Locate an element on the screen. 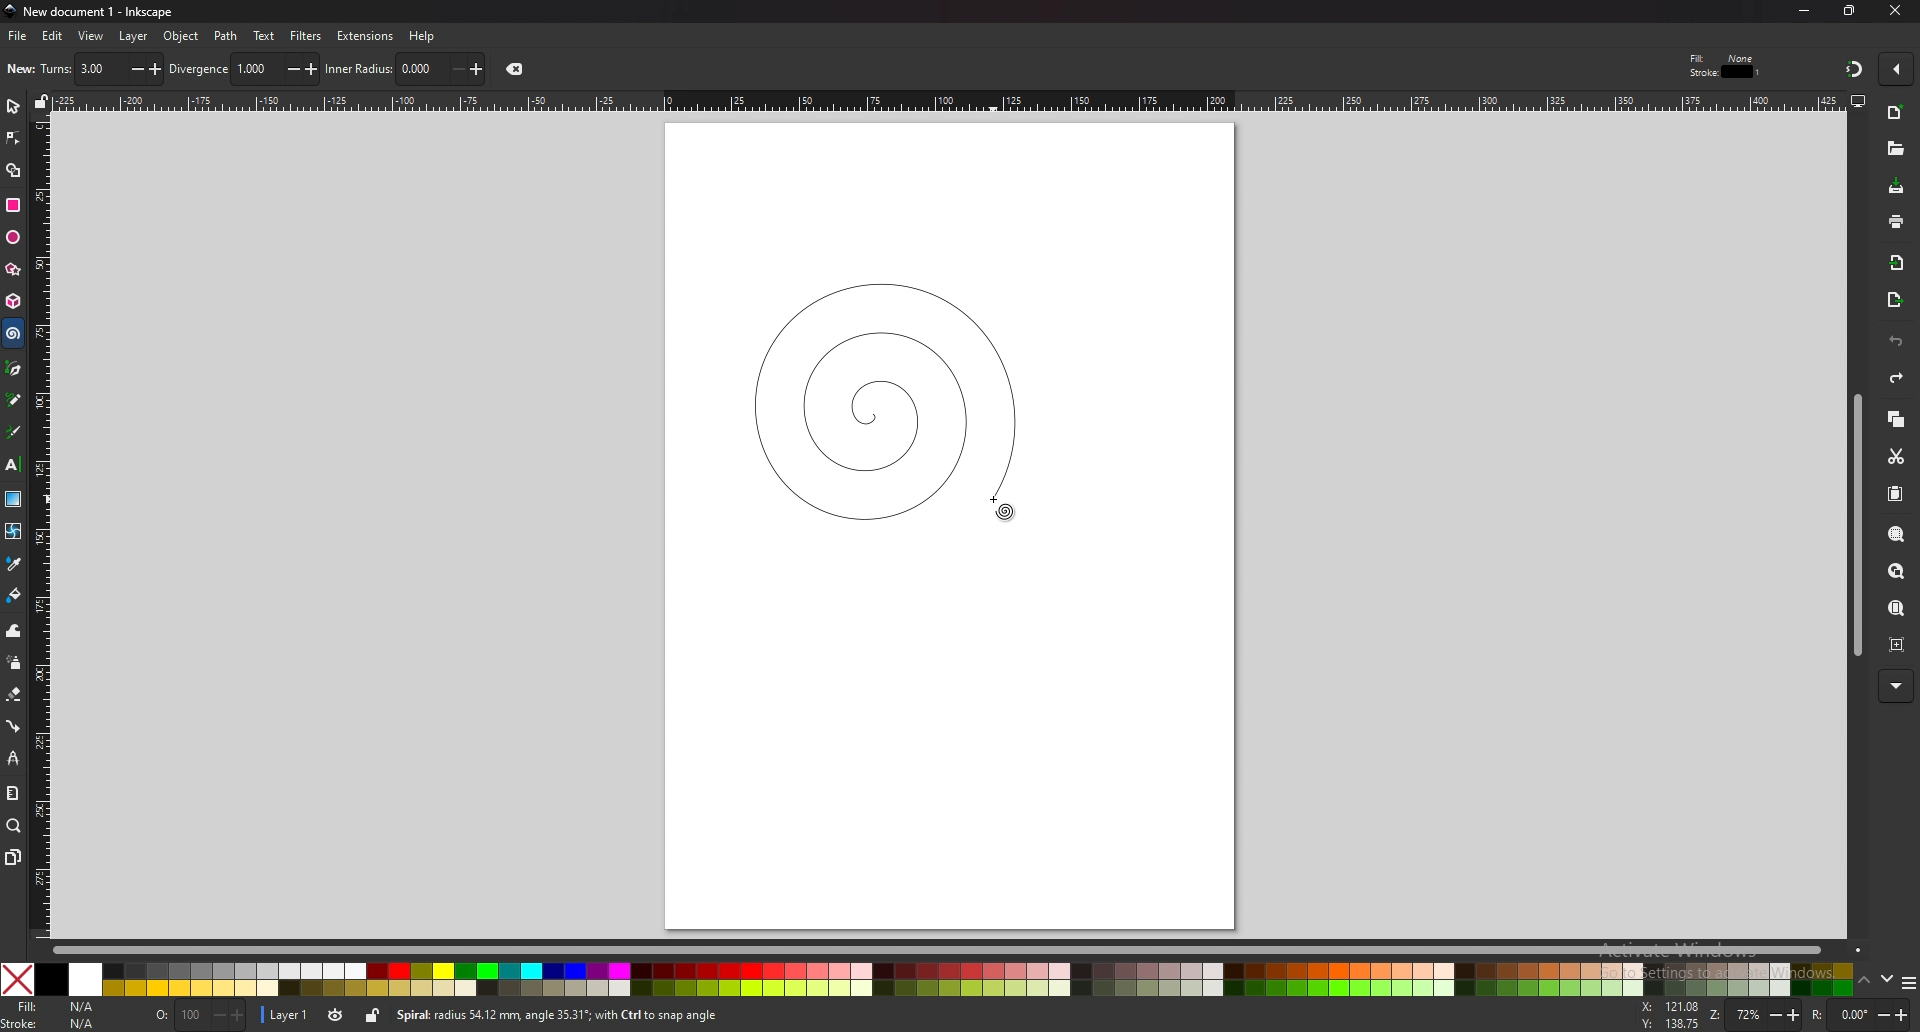 This screenshot has height=1032, width=1920. toggle current layer visibility is located at coordinates (337, 1015).